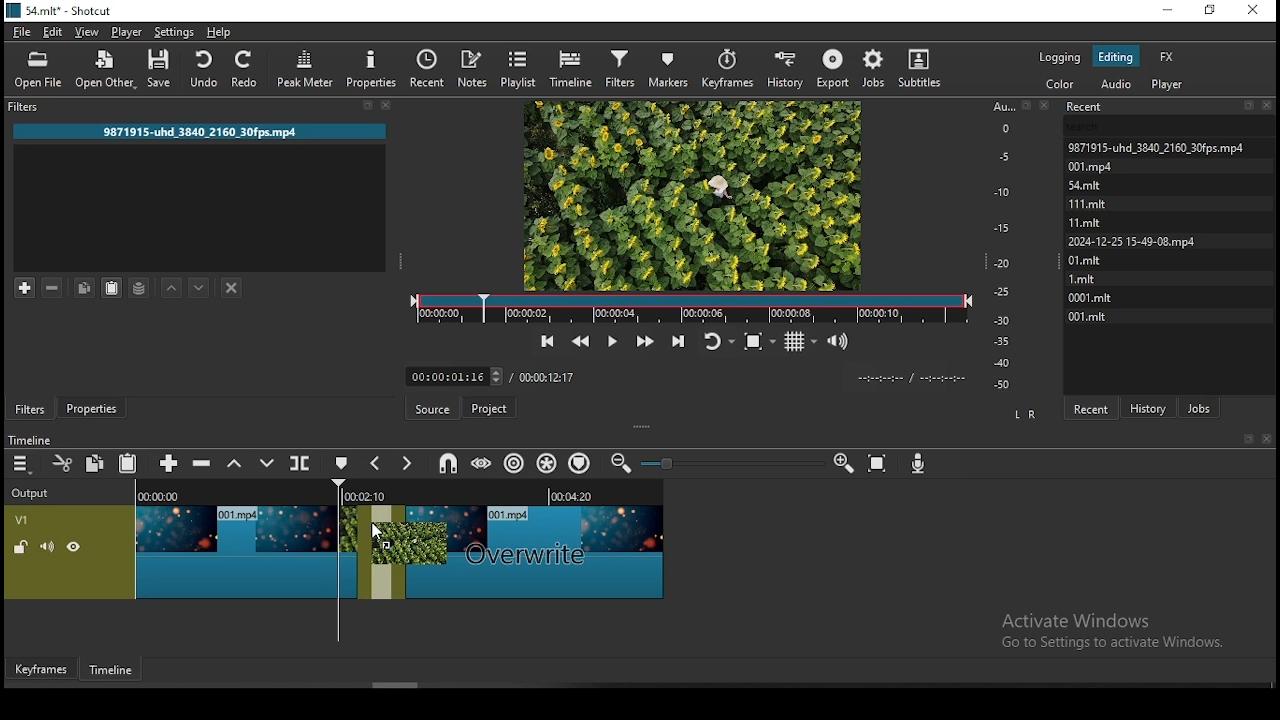  I want to click on editing, so click(1115, 55).